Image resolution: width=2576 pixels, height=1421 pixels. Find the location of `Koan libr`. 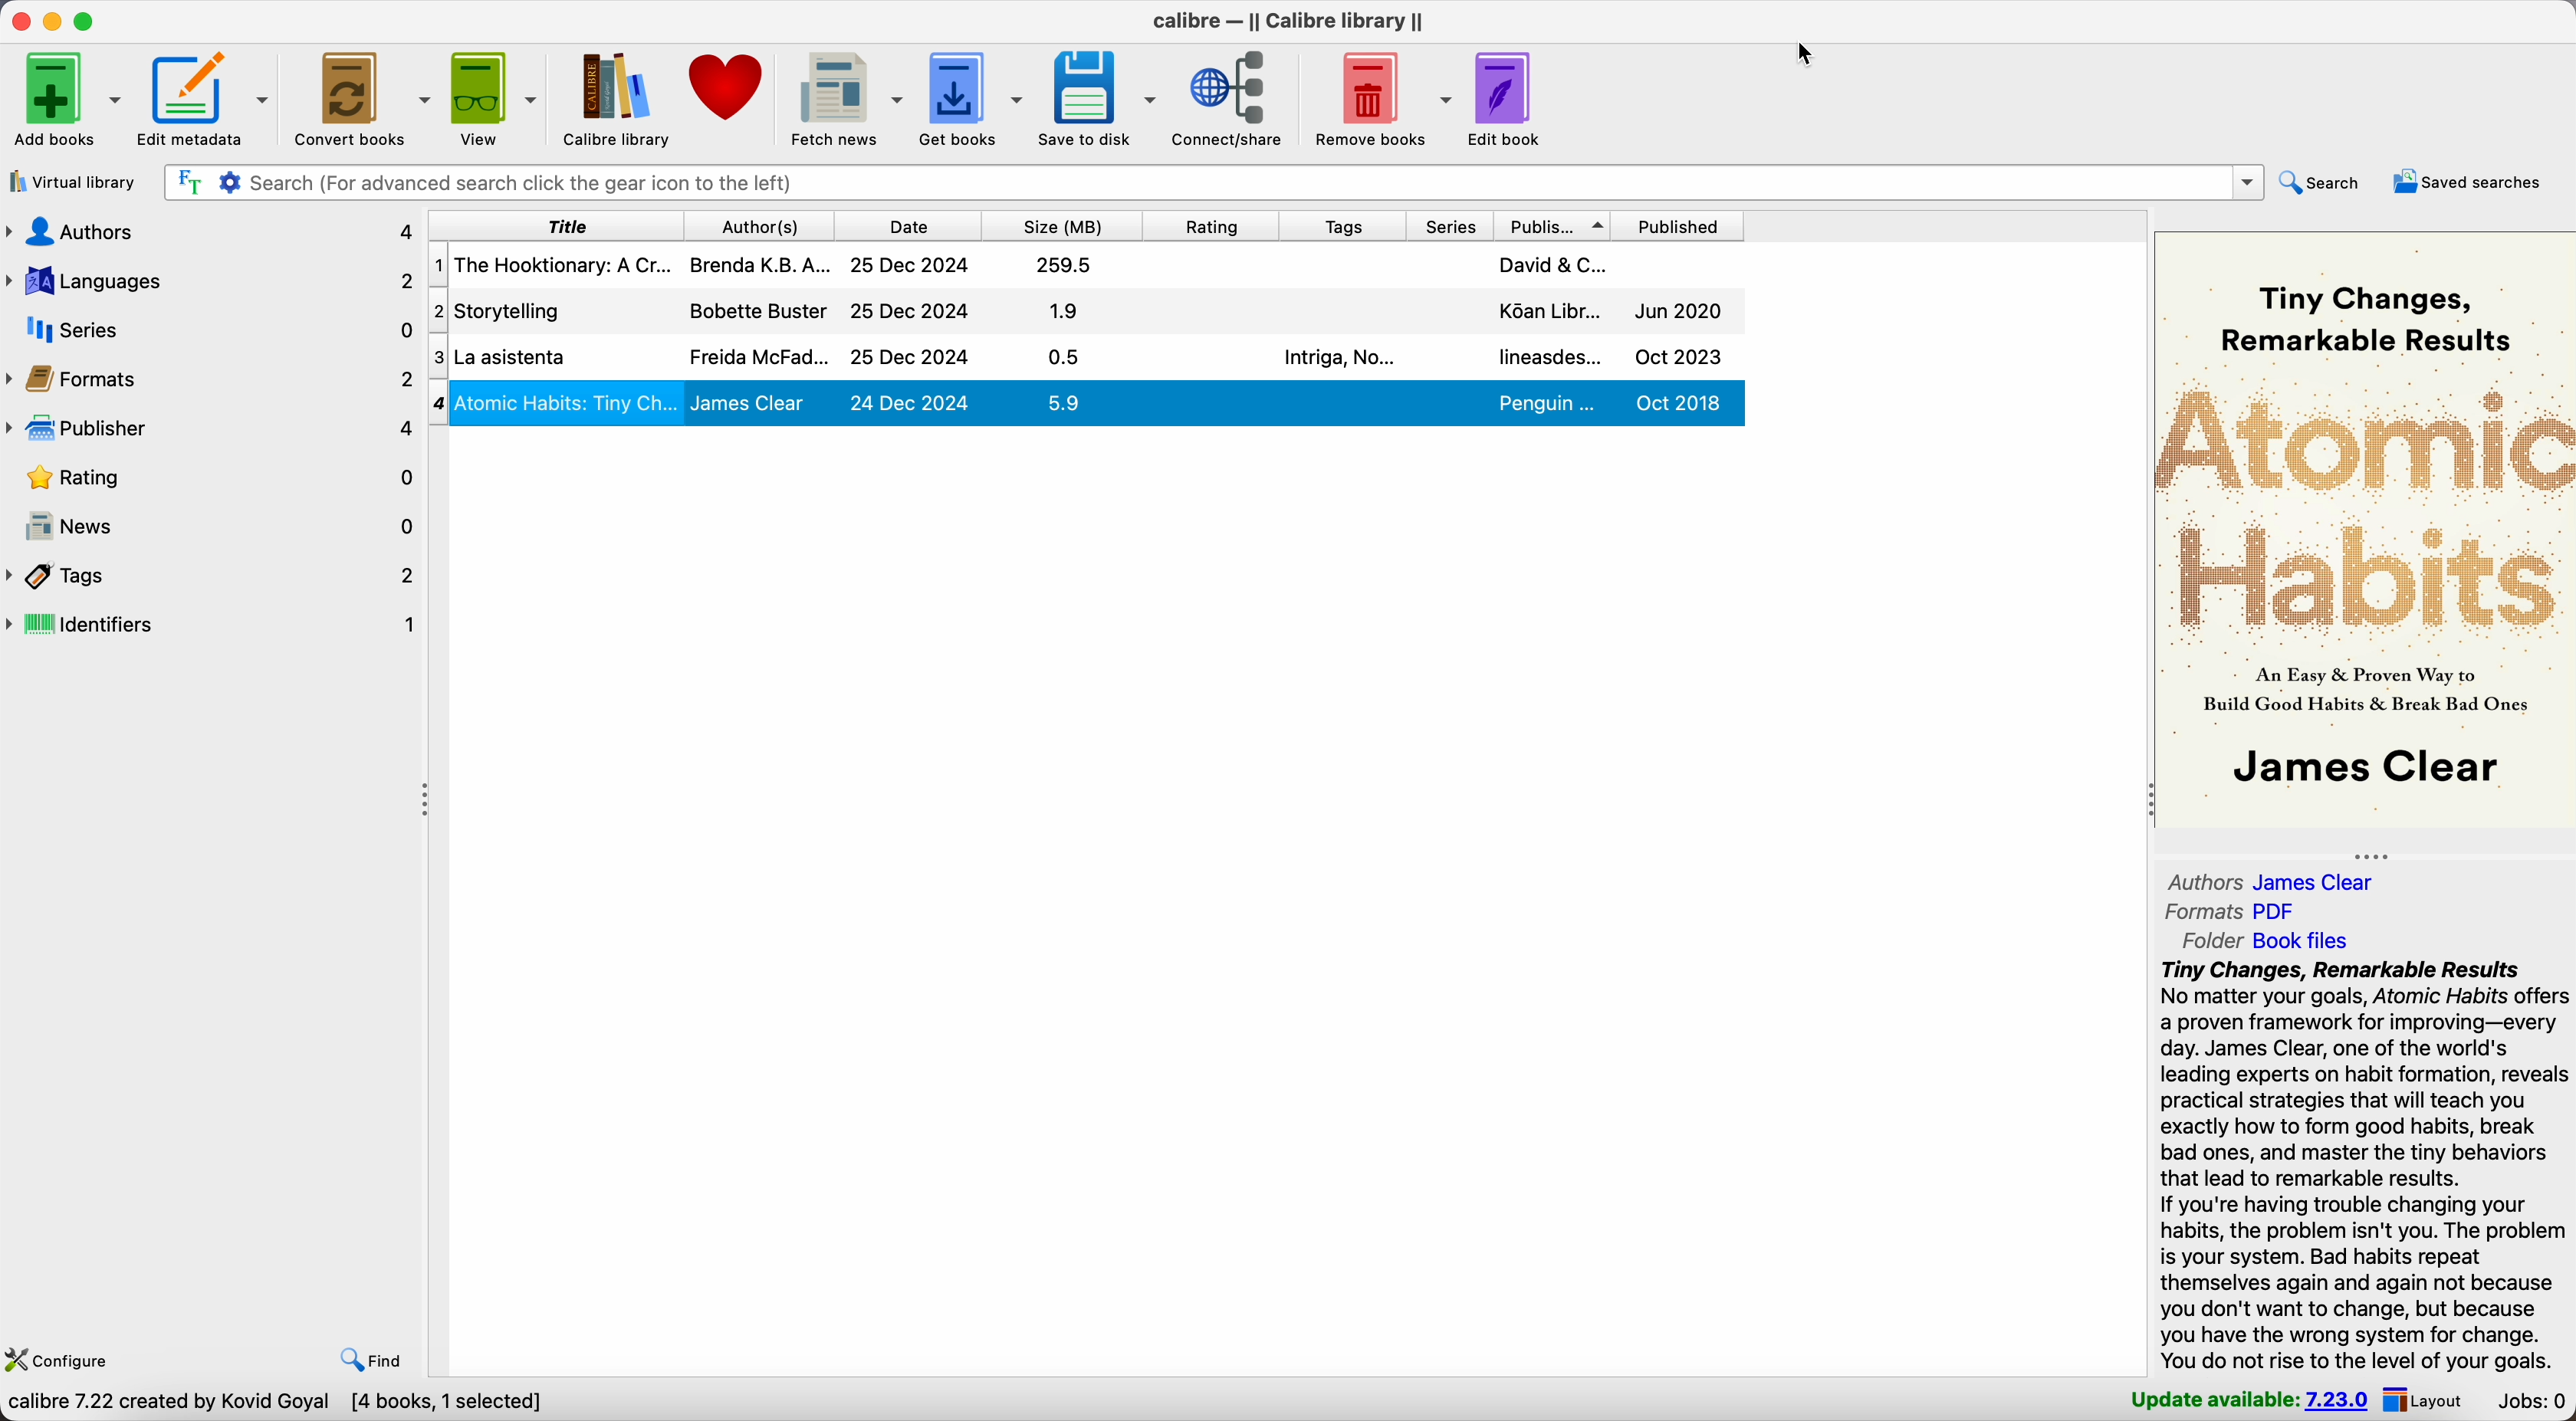

Koan libr is located at coordinates (1550, 309).